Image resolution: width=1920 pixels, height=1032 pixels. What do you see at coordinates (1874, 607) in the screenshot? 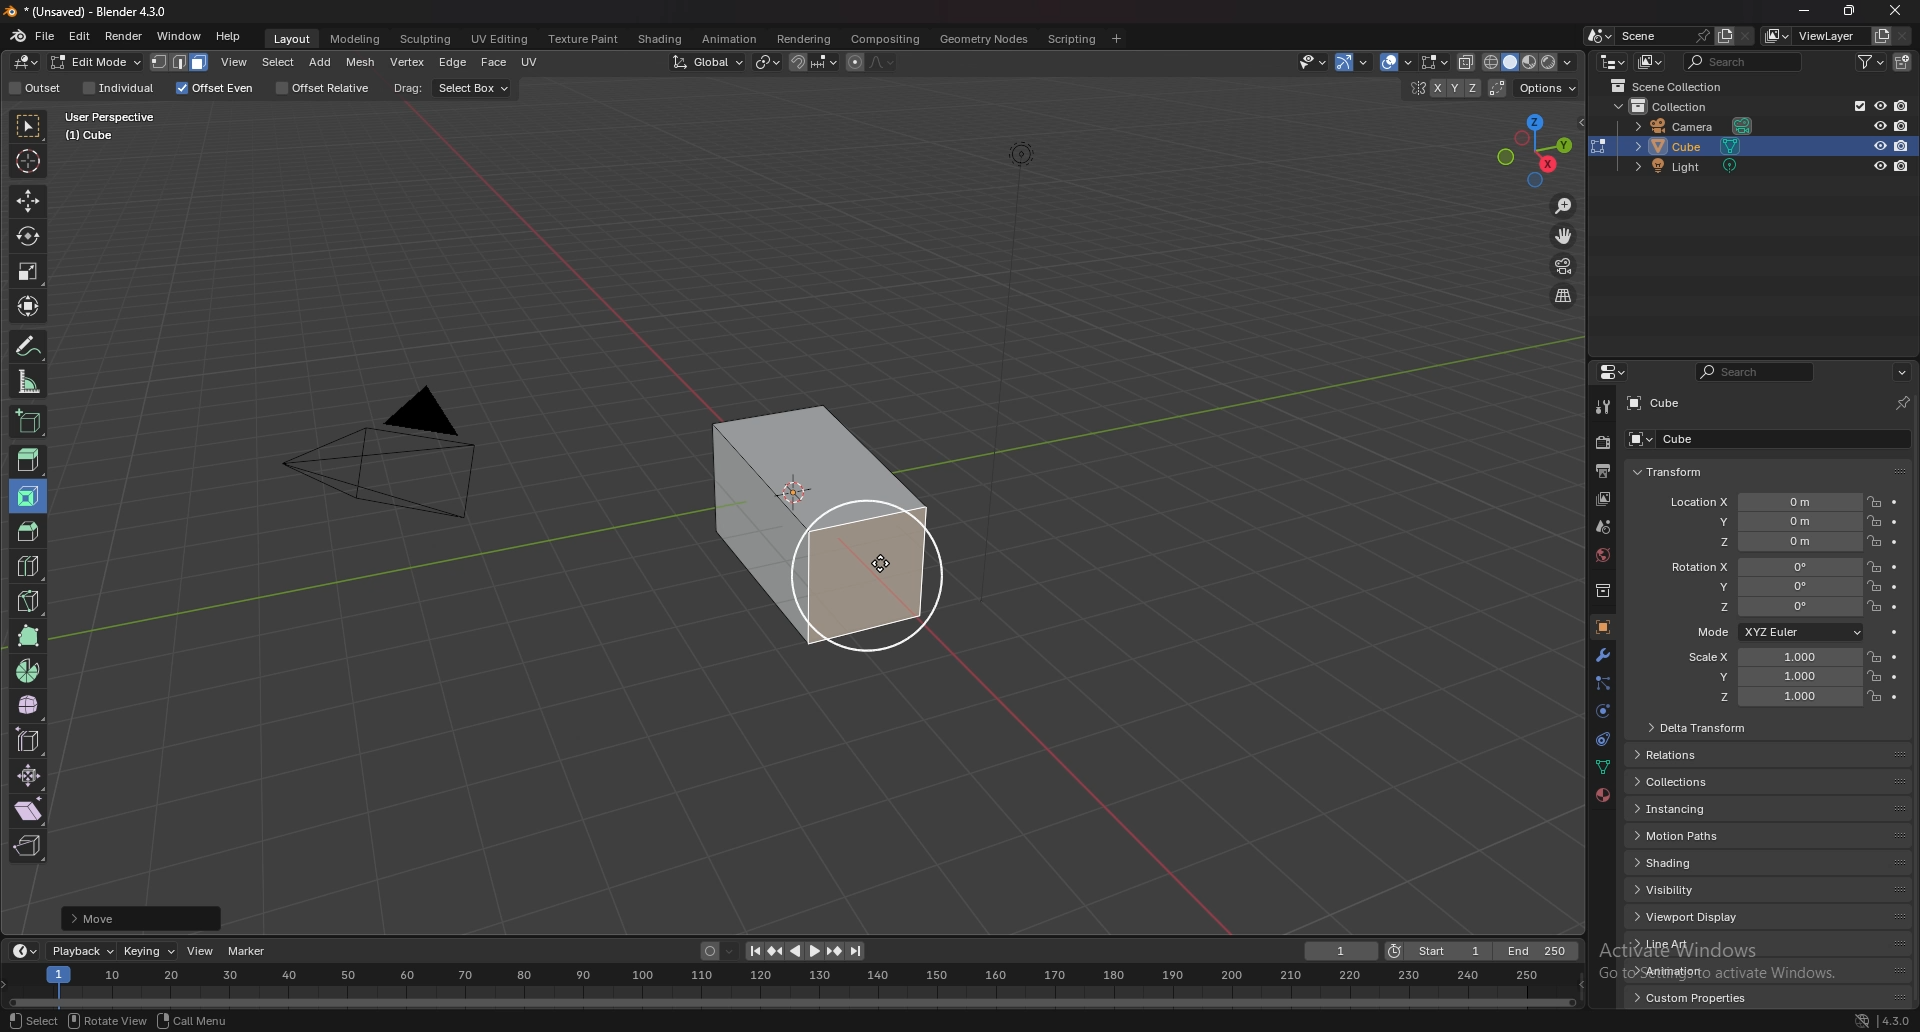
I see `lock` at bounding box center [1874, 607].